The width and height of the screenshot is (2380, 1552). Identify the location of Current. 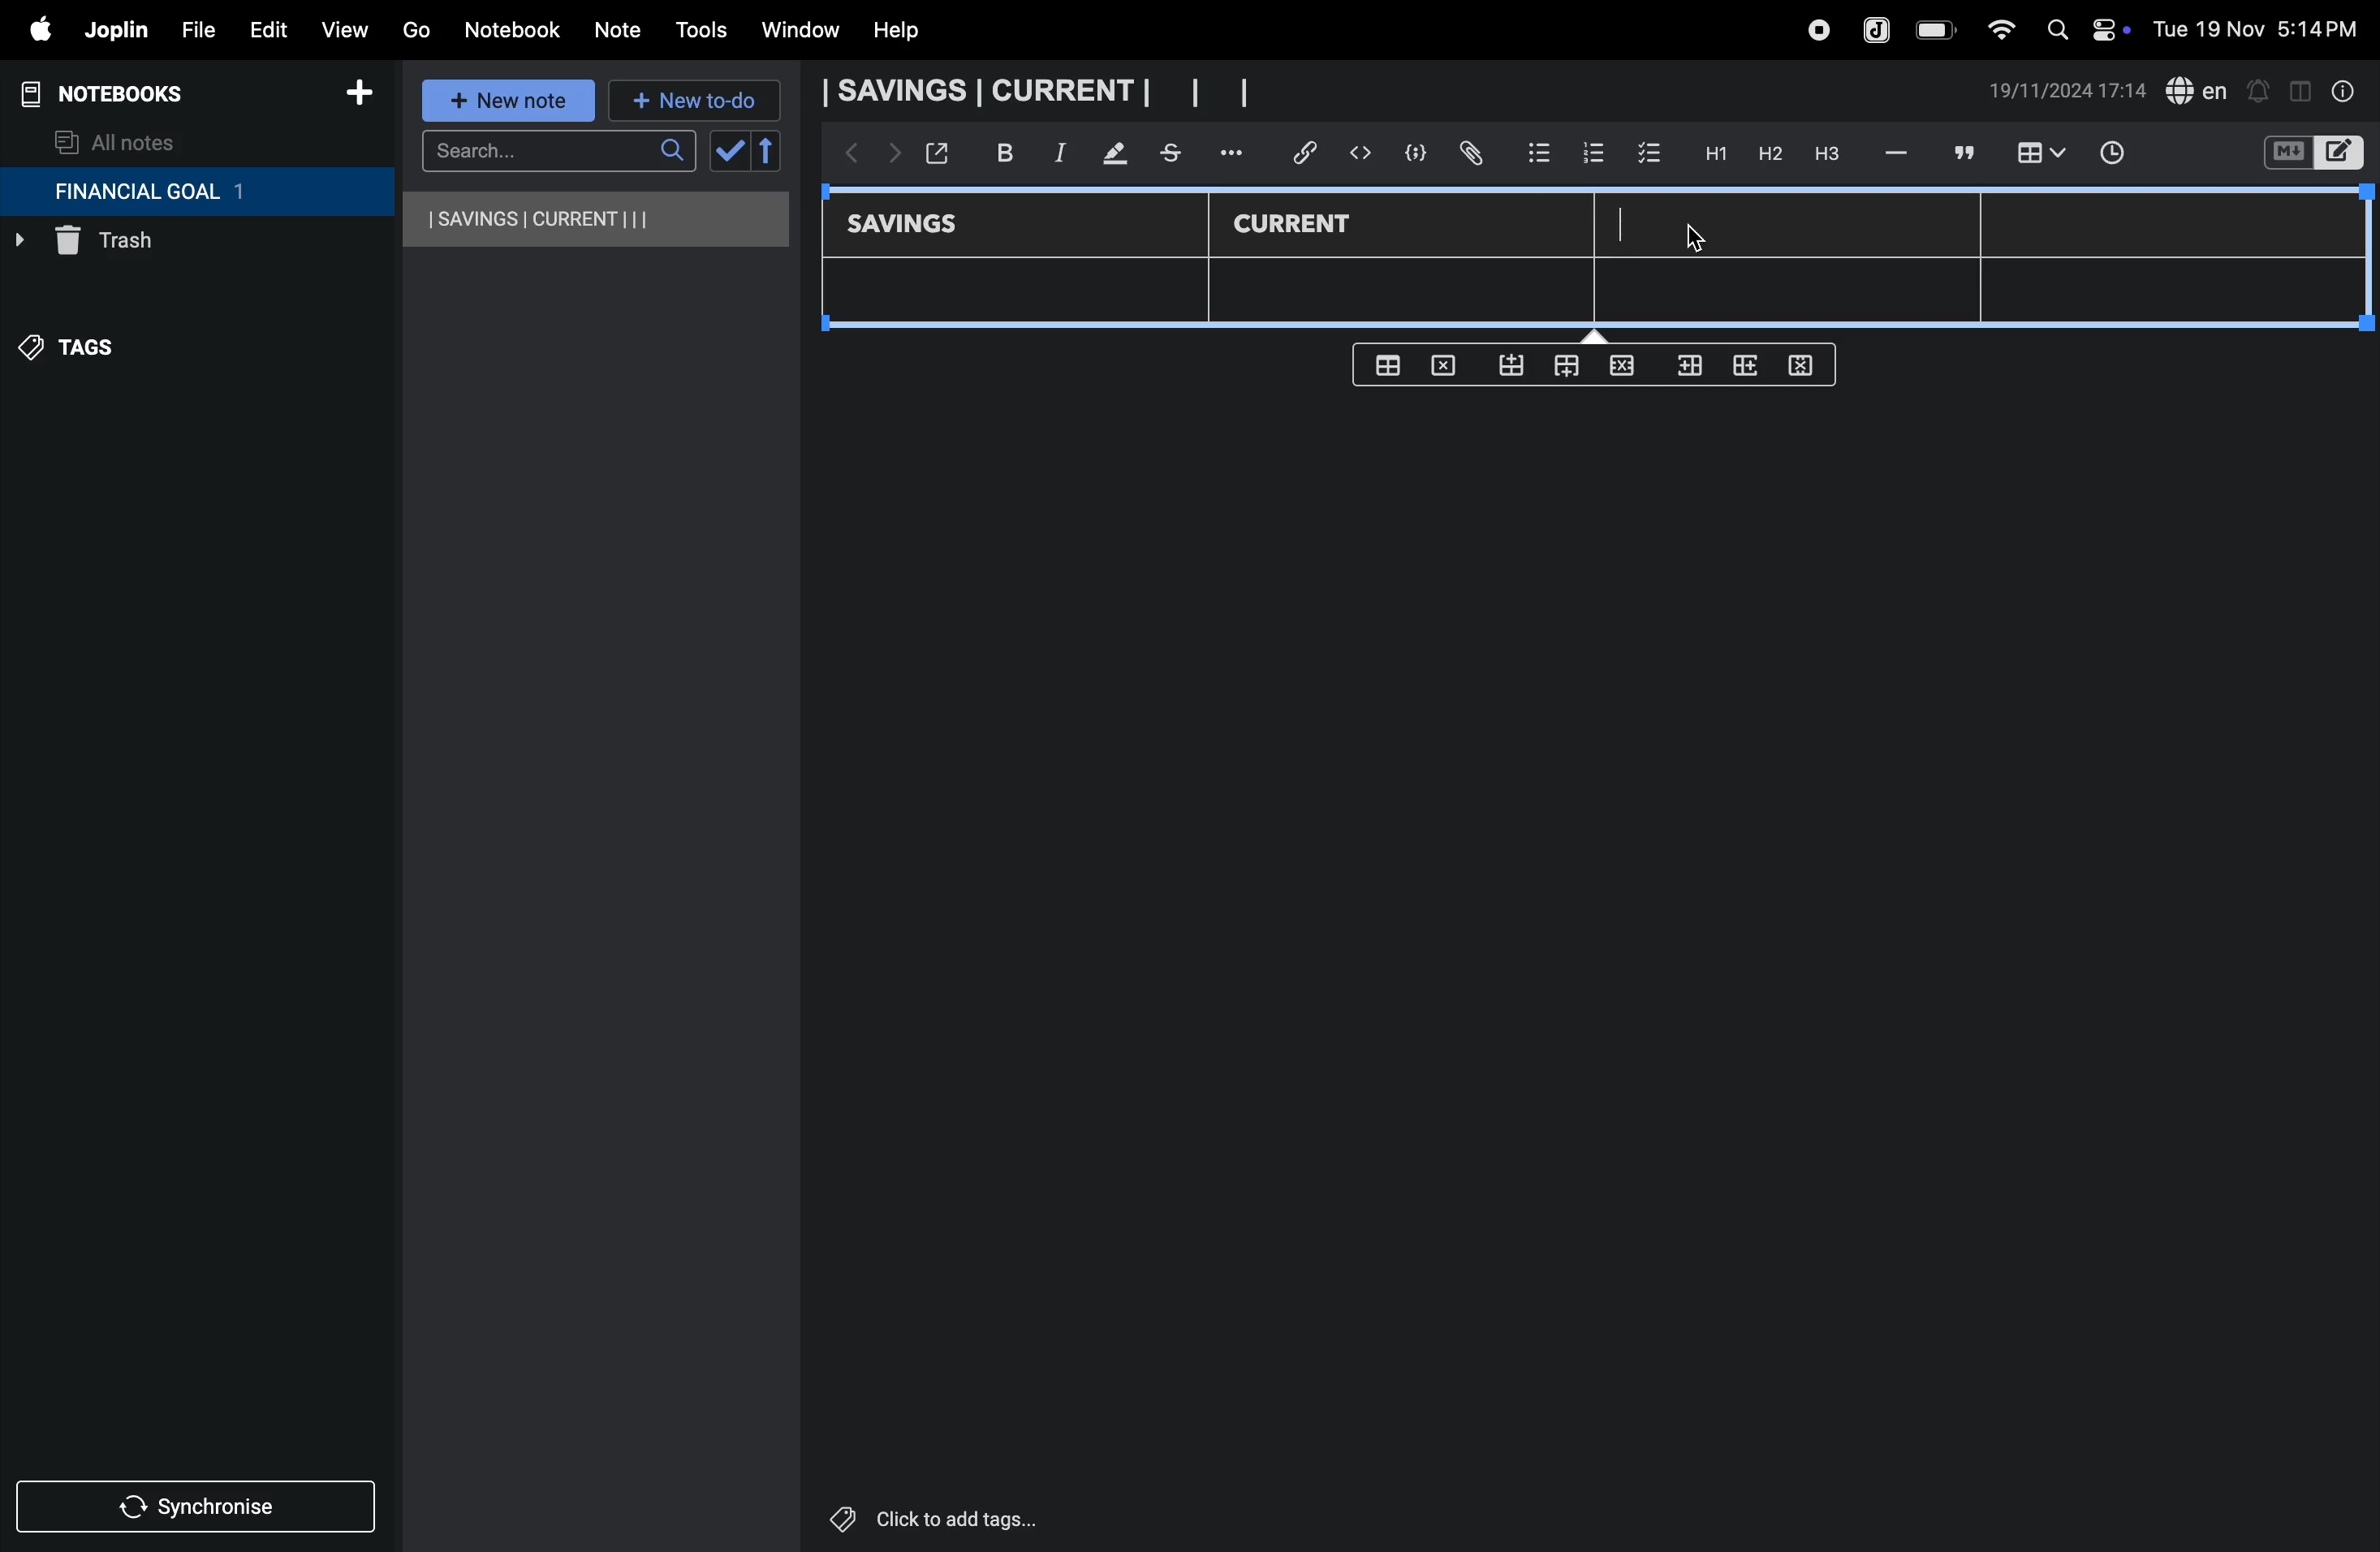
(1307, 225).